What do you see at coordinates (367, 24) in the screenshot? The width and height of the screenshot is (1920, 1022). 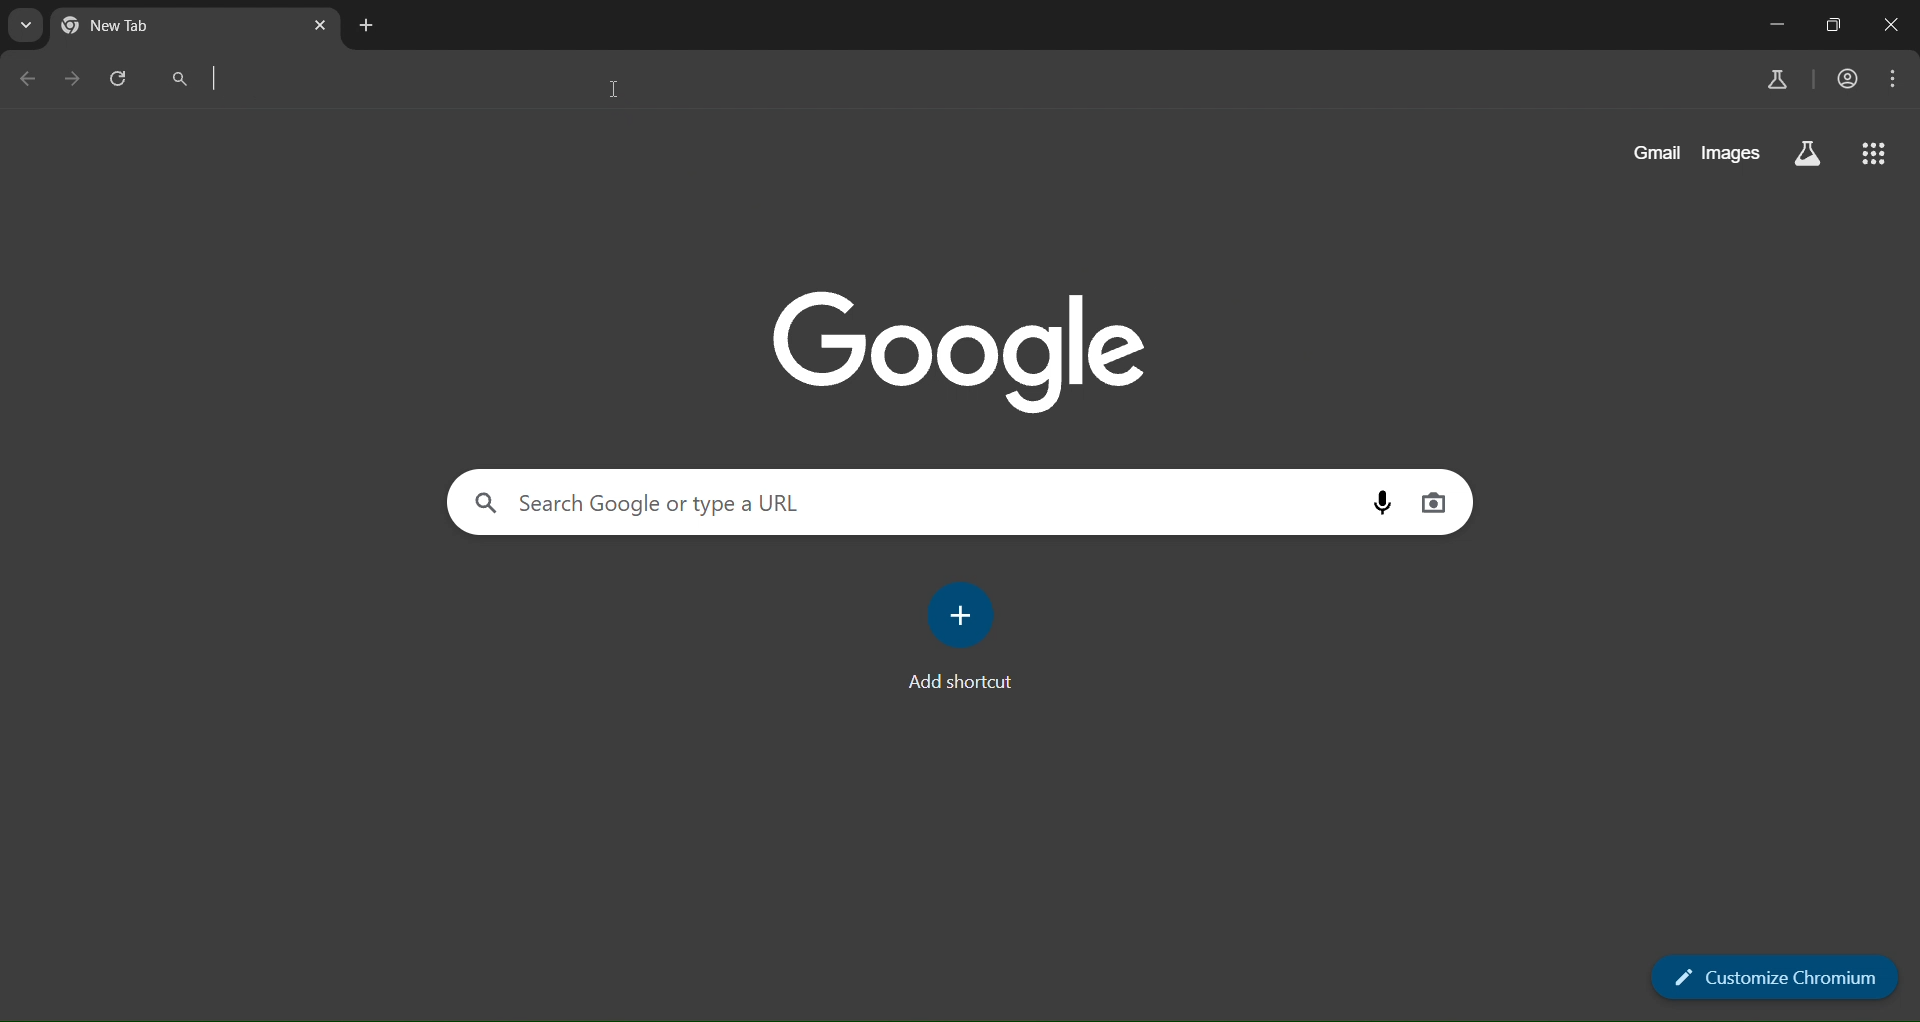 I see `new tab` at bounding box center [367, 24].